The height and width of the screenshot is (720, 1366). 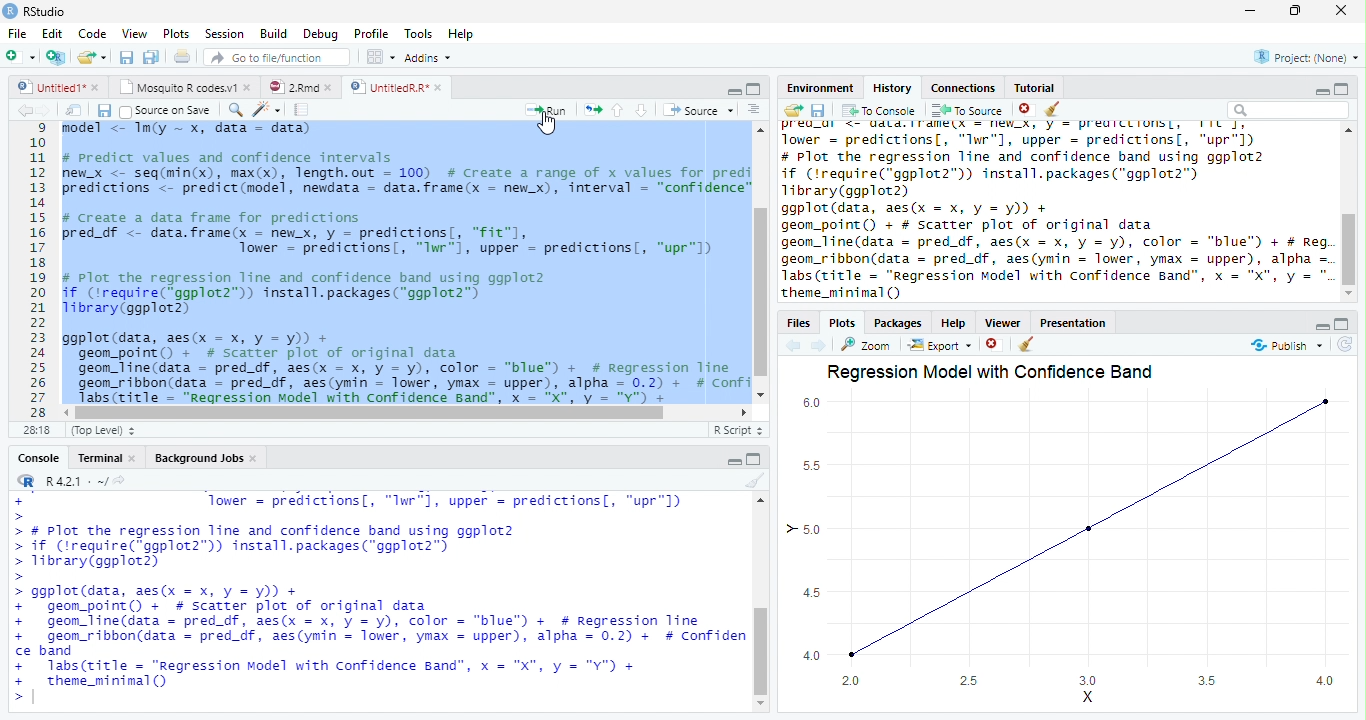 What do you see at coordinates (150, 58) in the screenshot?
I see `Save all file` at bounding box center [150, 58].